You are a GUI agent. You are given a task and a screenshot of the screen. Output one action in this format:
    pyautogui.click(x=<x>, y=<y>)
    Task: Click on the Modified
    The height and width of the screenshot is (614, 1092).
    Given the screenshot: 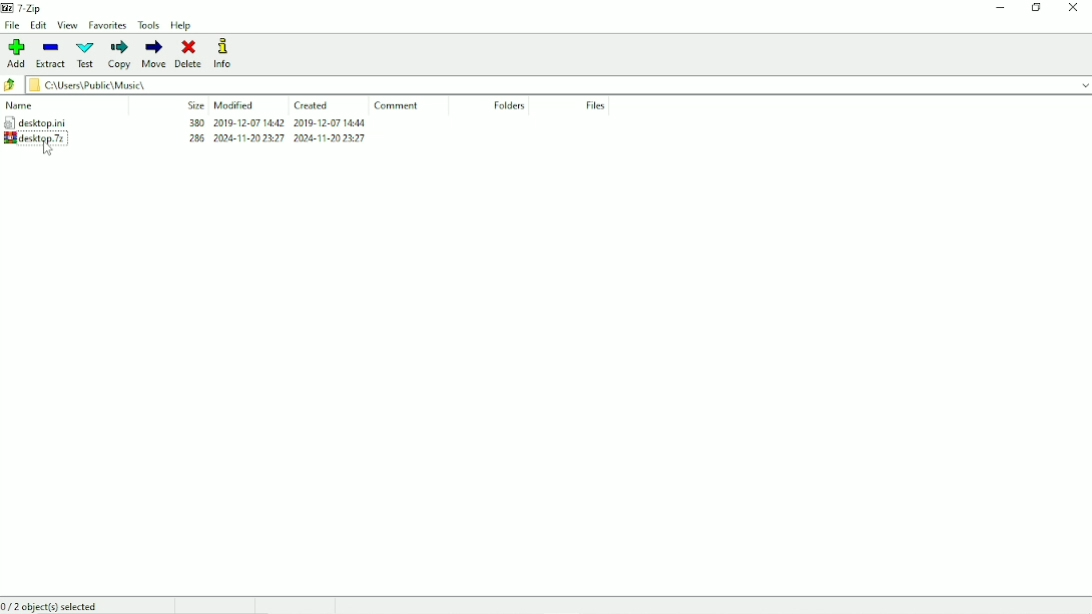 What is the action you would take?
    pyautogui.click(x=234, y=105)
    